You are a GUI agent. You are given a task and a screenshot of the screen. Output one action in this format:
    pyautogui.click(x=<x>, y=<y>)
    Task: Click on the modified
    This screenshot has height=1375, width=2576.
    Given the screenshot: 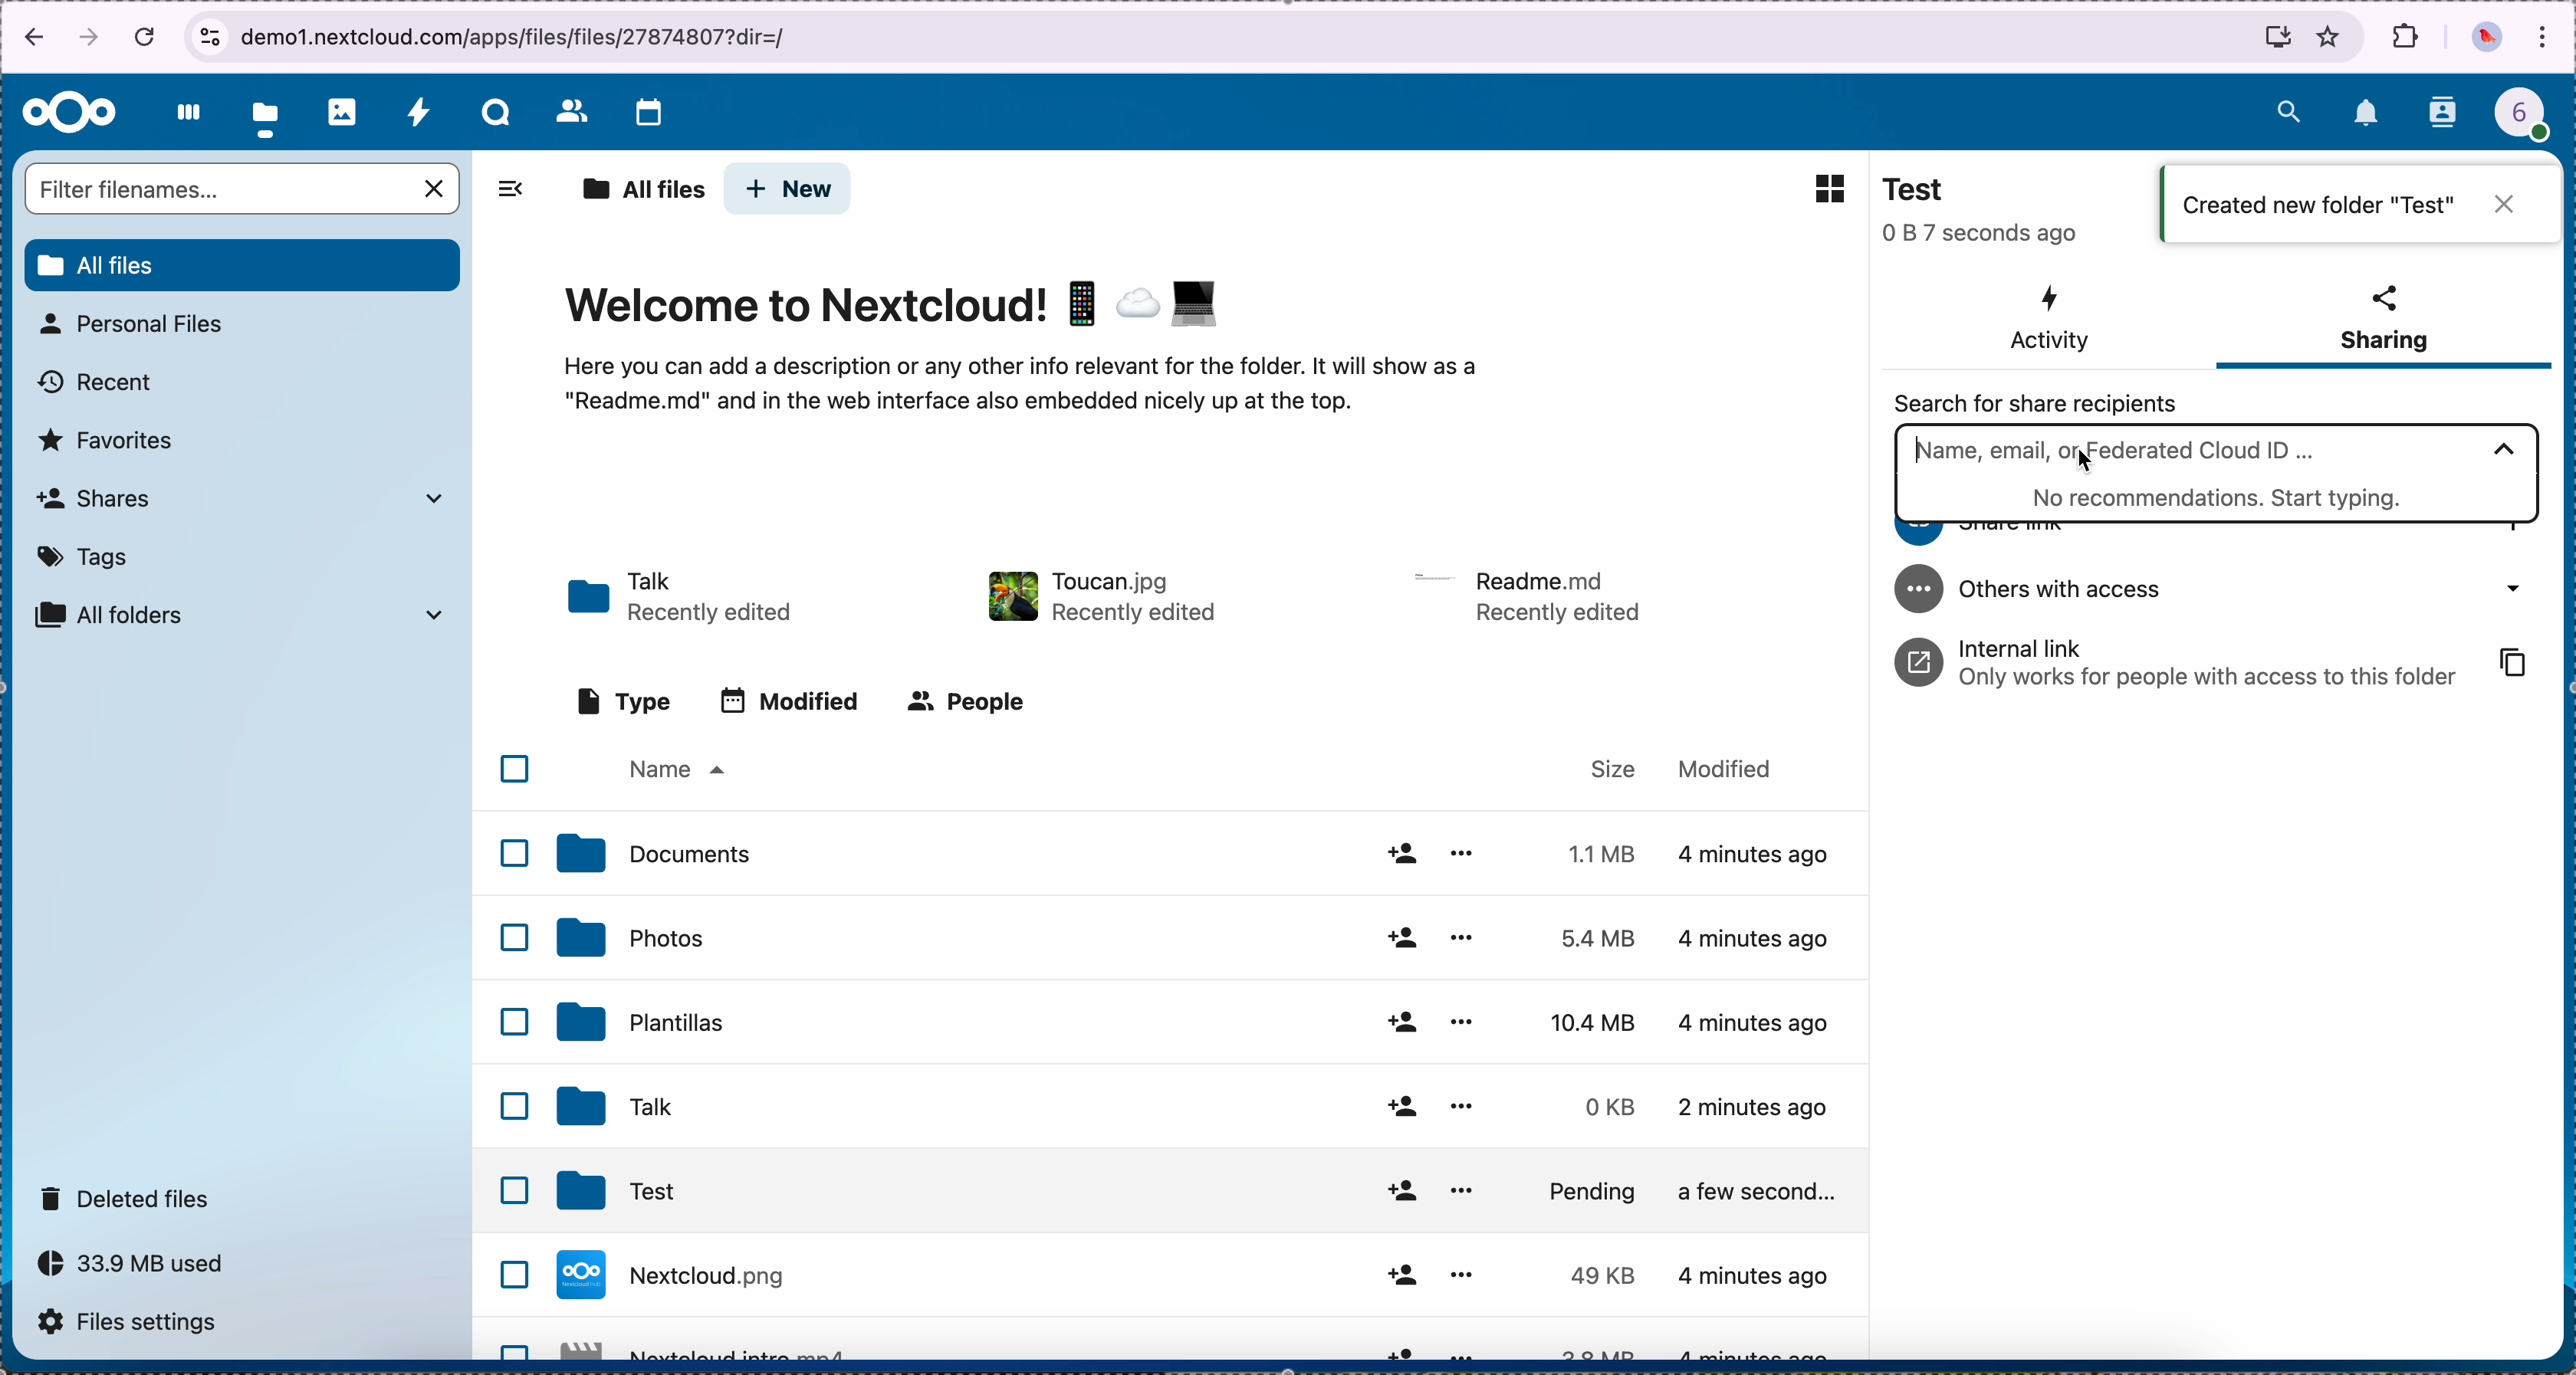 What is the action you would take?
    pyautogui.click(x=798, y=704)
    